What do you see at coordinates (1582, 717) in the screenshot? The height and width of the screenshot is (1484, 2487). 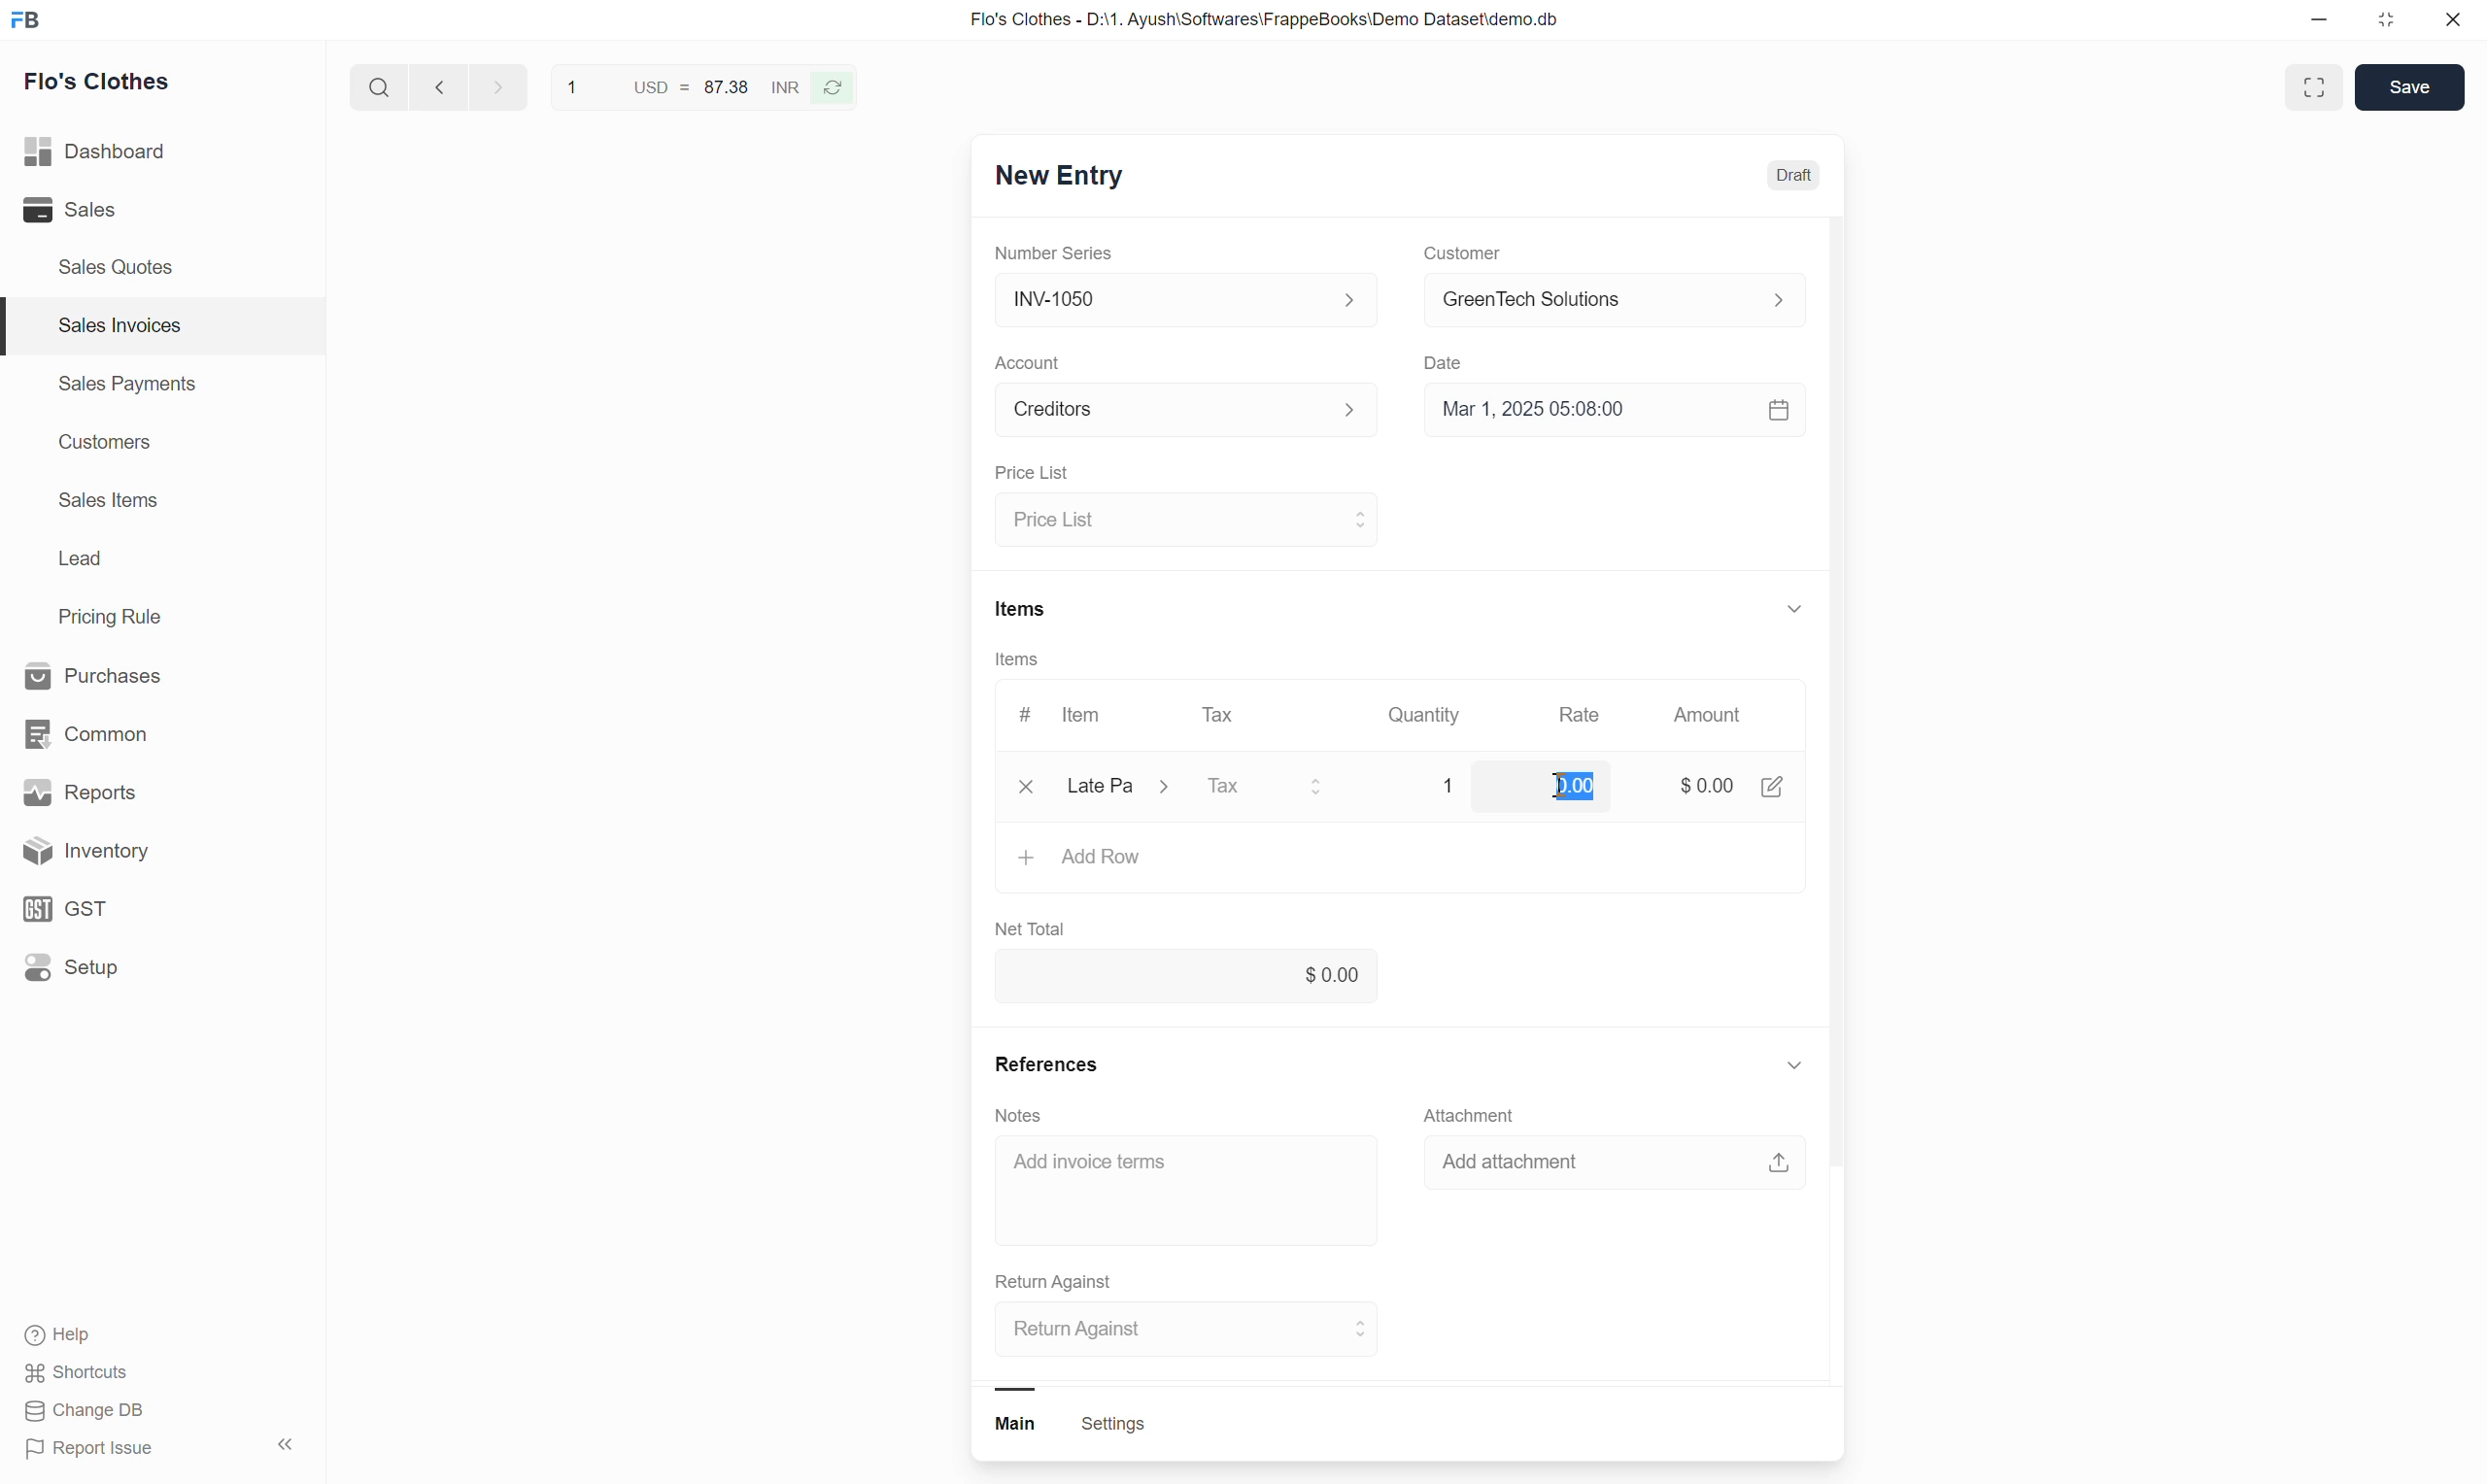 I see `Rate` at bounding box center [1582, 717].